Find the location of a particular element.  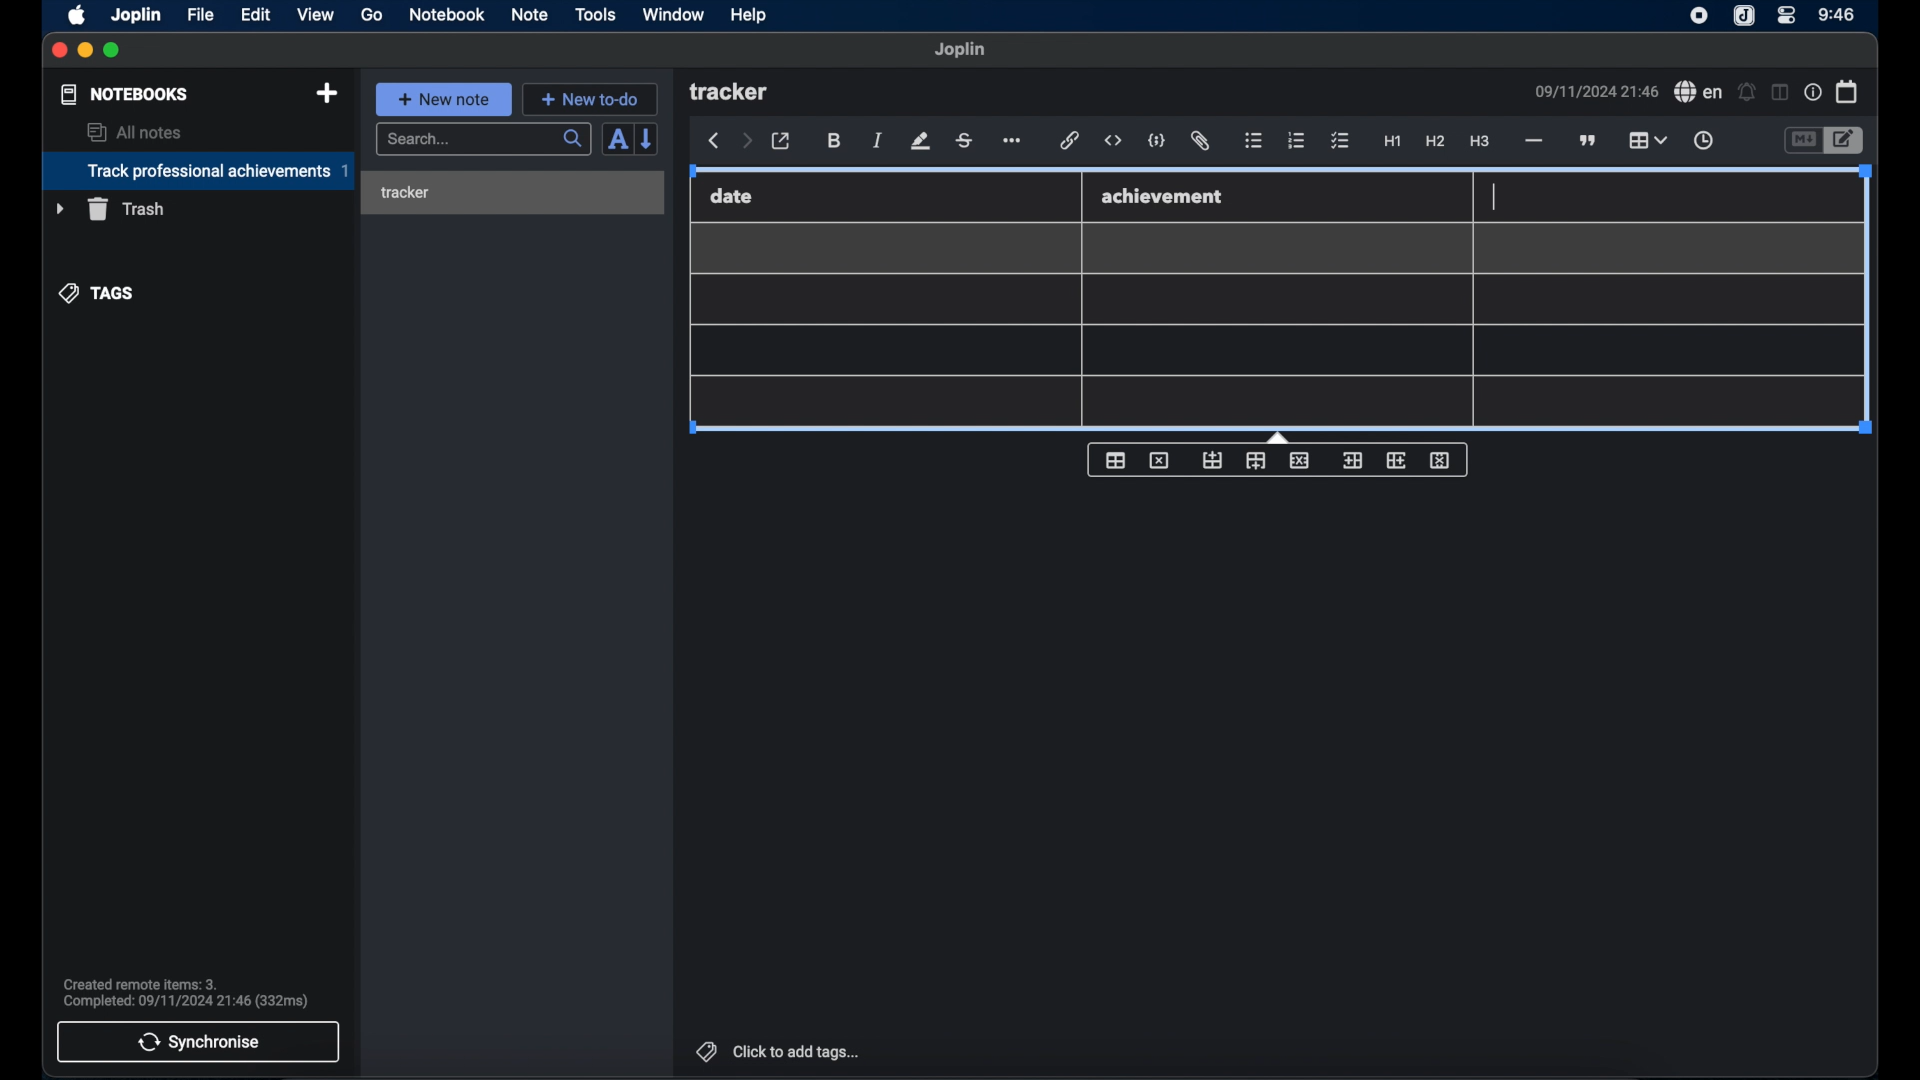

back is located at coordinates (714, 141).